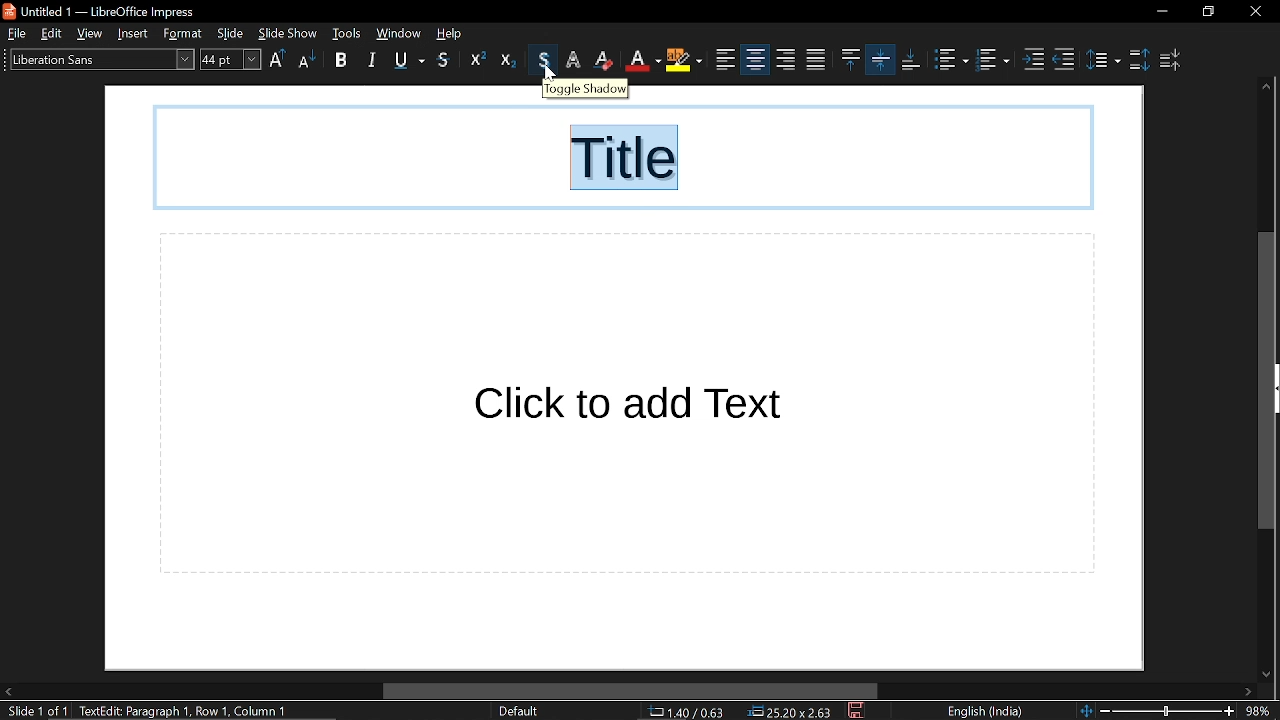  Describe the element at coordinates (1036, 60) in the screenshot. I see `increase indent` at that location.